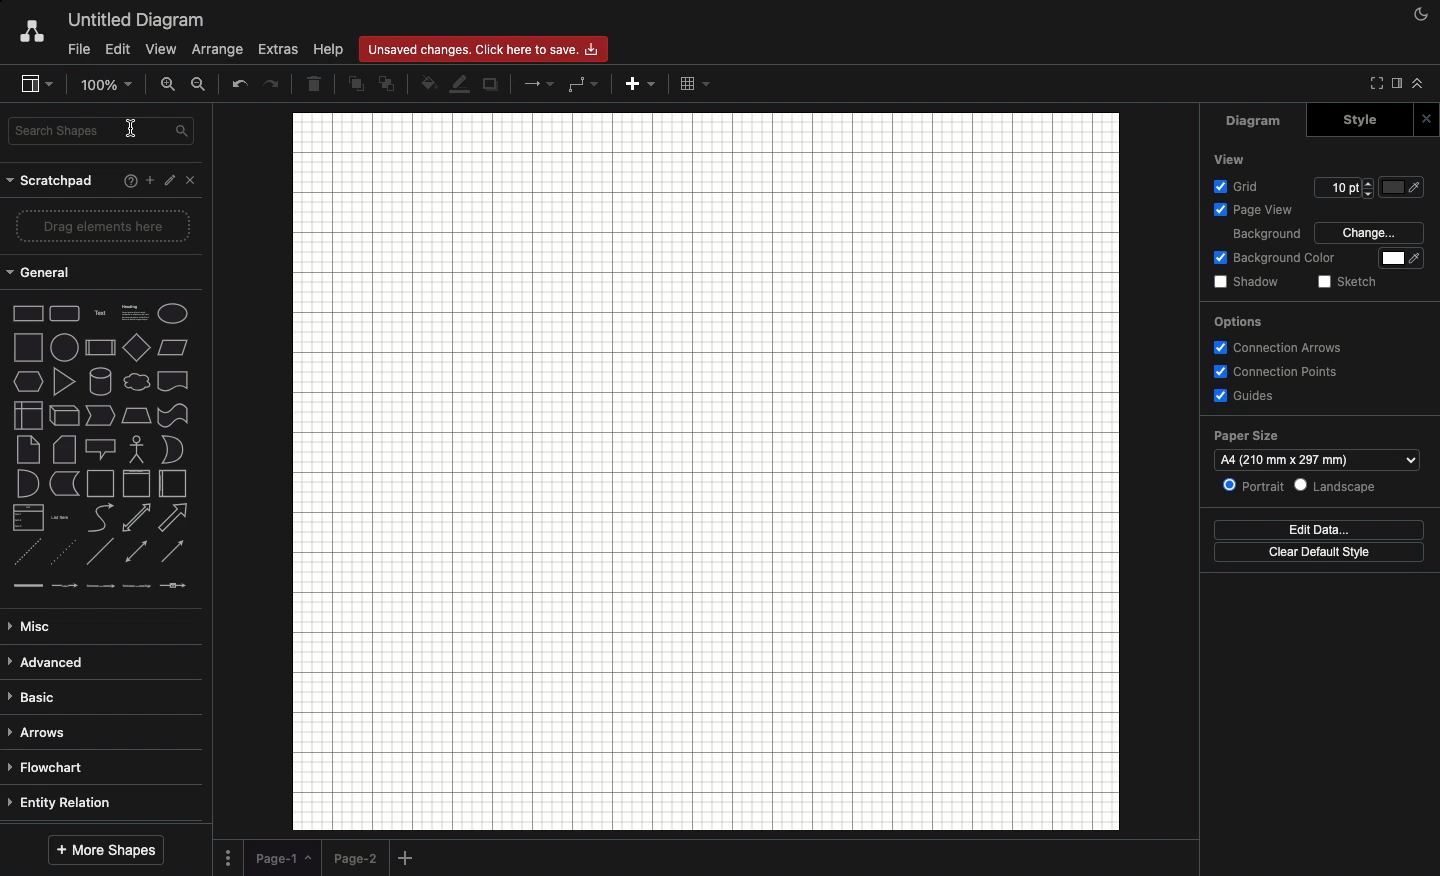 The width and height of the screenshot is (1440, 876). I want to click on Basic, so click(35, 697).